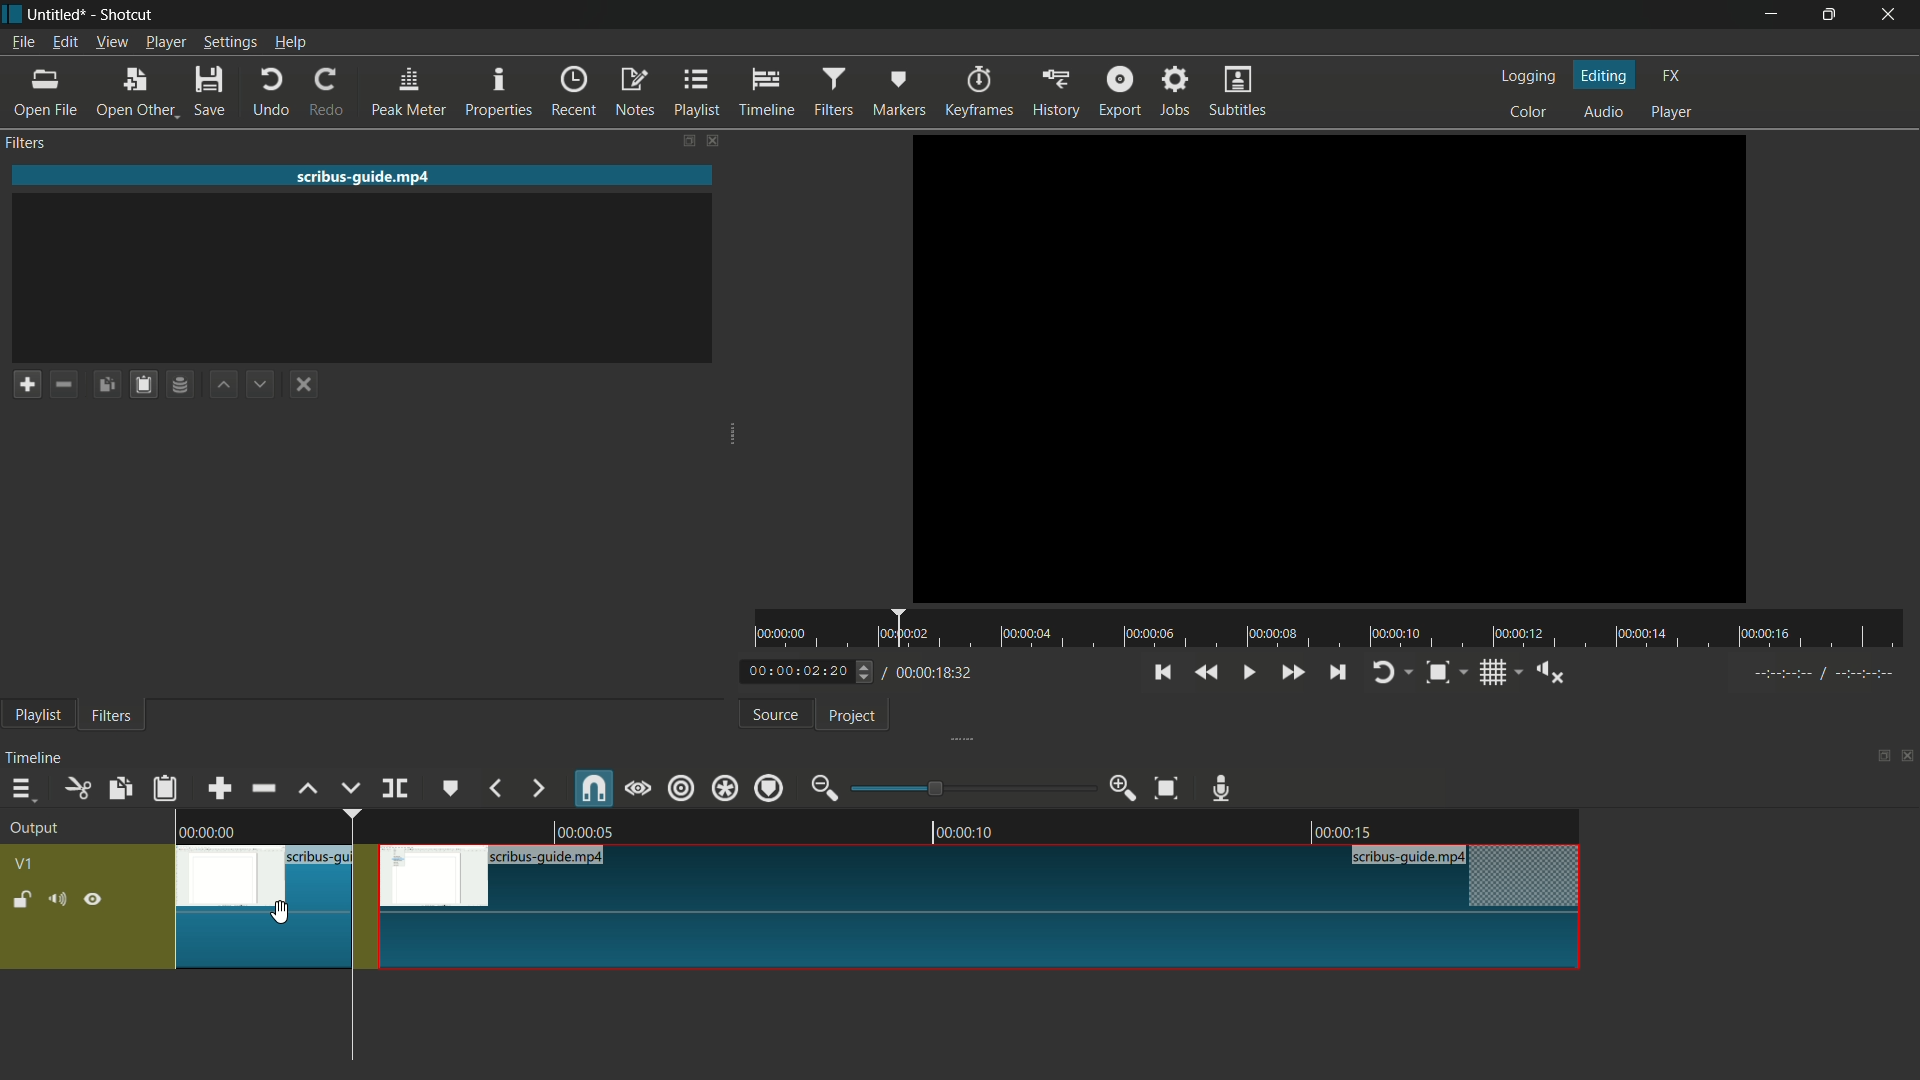 The image size is (1920, 1080). Describe the element at coordinates (219, 788) in the screenshot. I see `append` at that location.